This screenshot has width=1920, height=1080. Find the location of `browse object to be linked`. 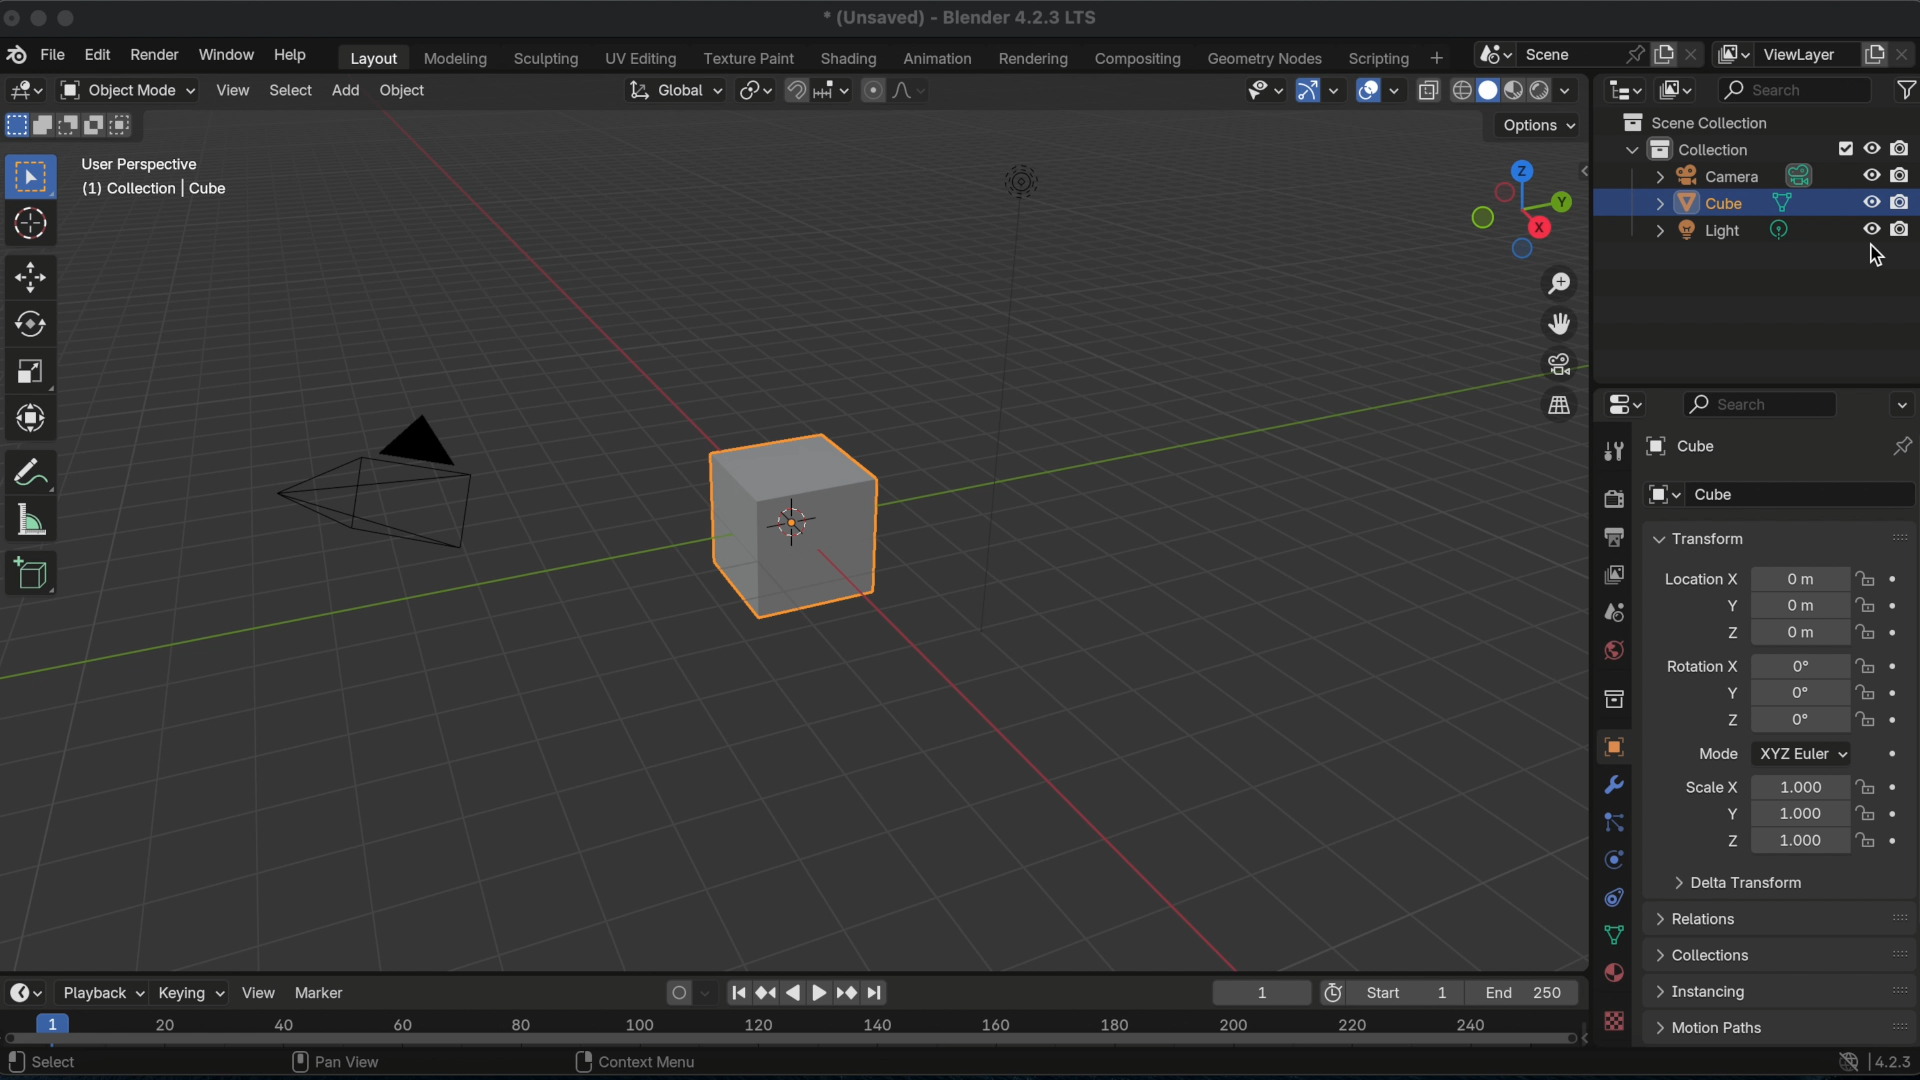

browse object to be linked is located at coordinates (1662, 495).